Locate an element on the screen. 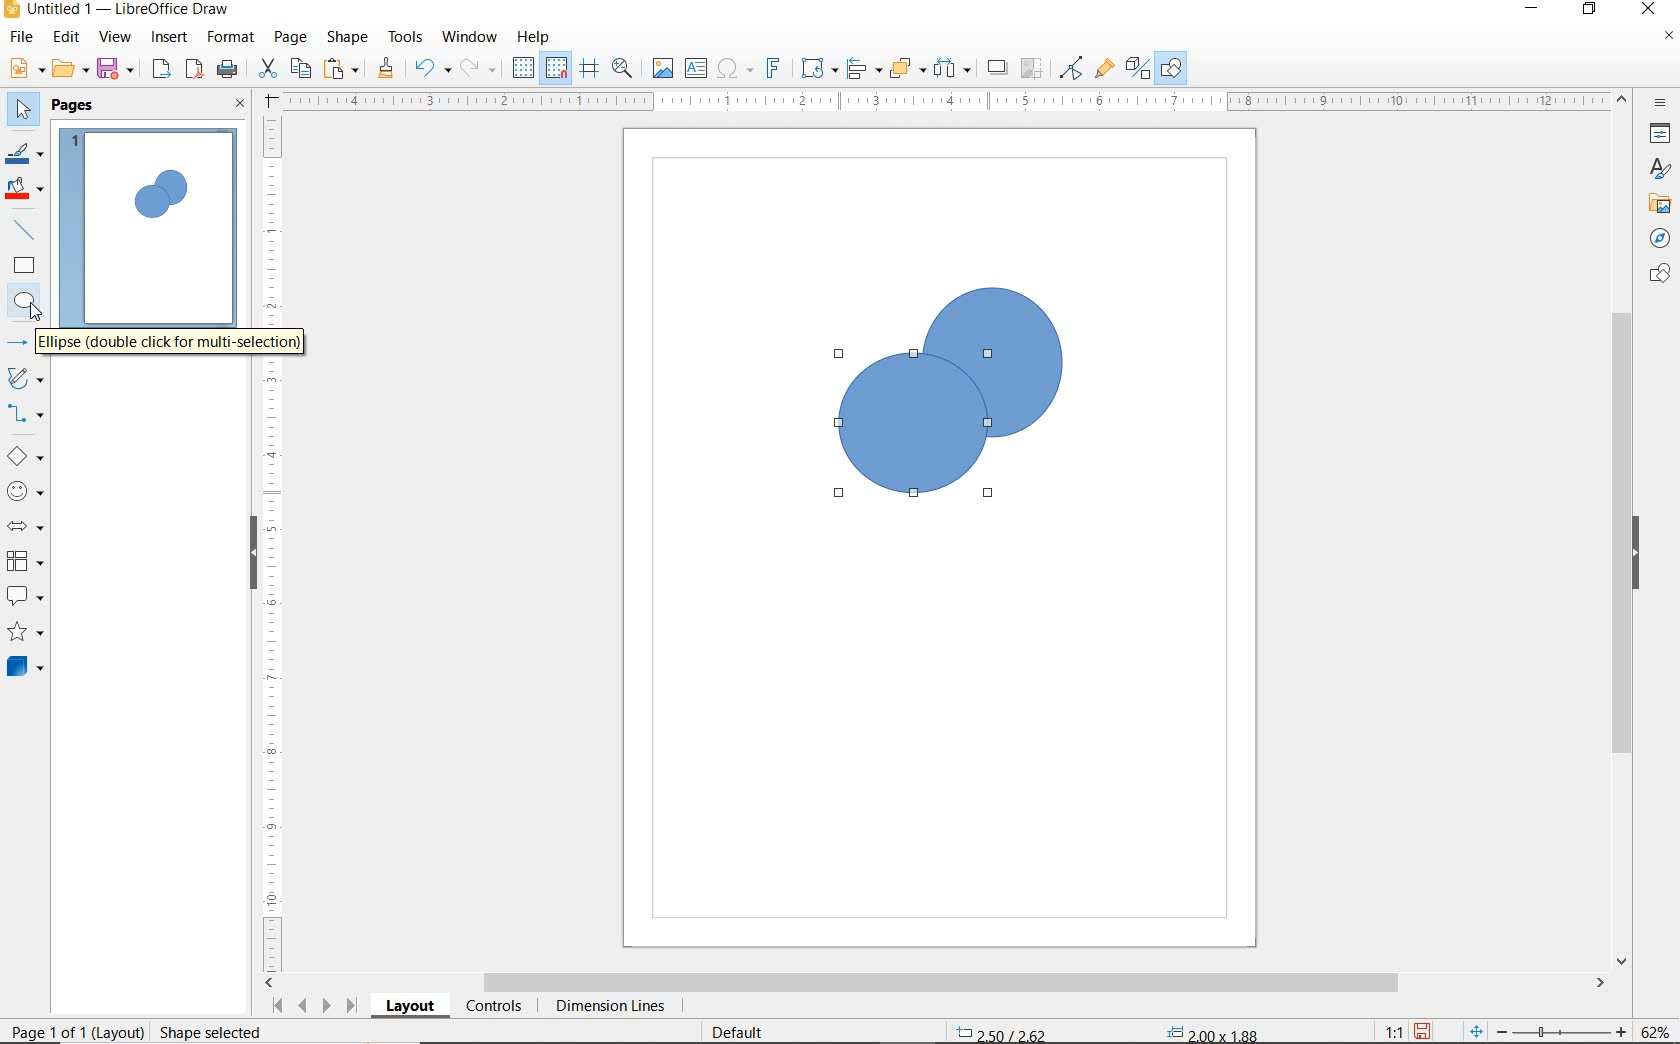 The height and width of the screenshot is (1044, 1680). LAYOUT is located at coordinates (409, 1009).